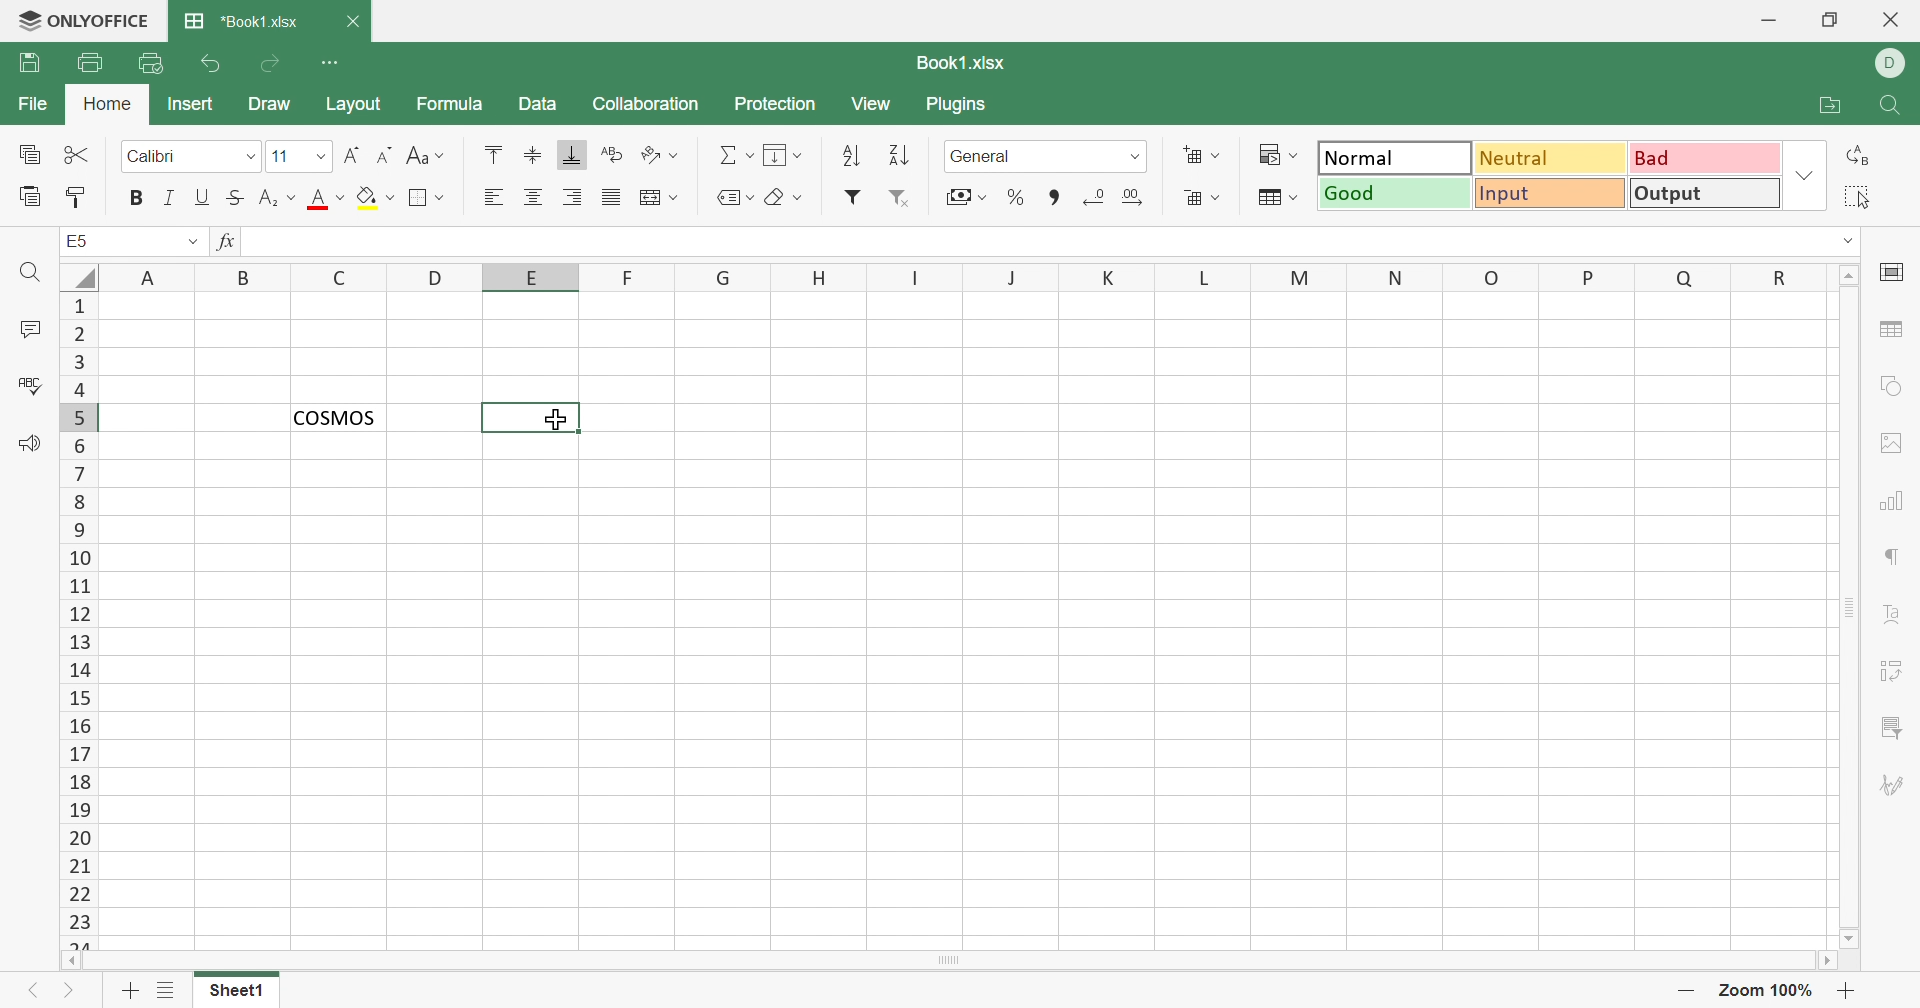 This screenshot has width=1920, height=1008. I want to click on fx, so click(231, 243).